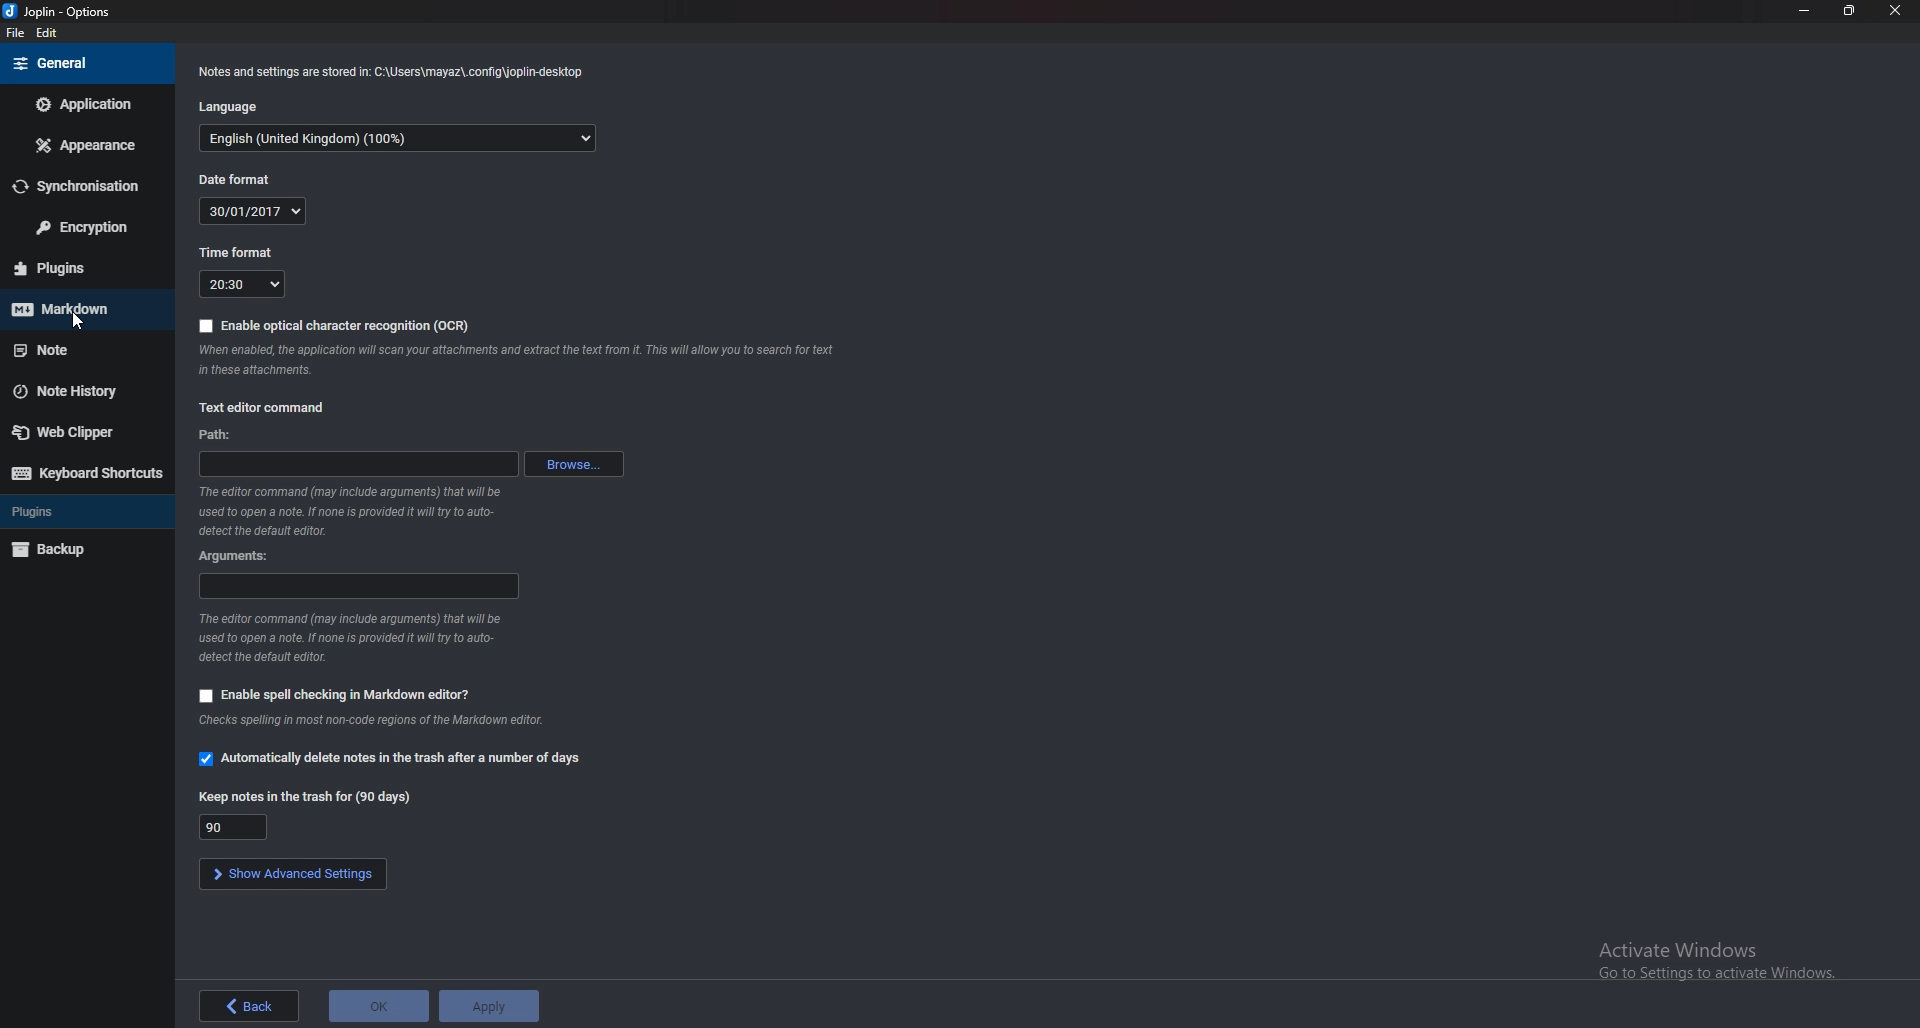 The width and height of the screenshot is (1920, 1028). What do you see at coordinates (78, 391) in the screenshot?
I see `Note history` at bounding box center [78, 391].